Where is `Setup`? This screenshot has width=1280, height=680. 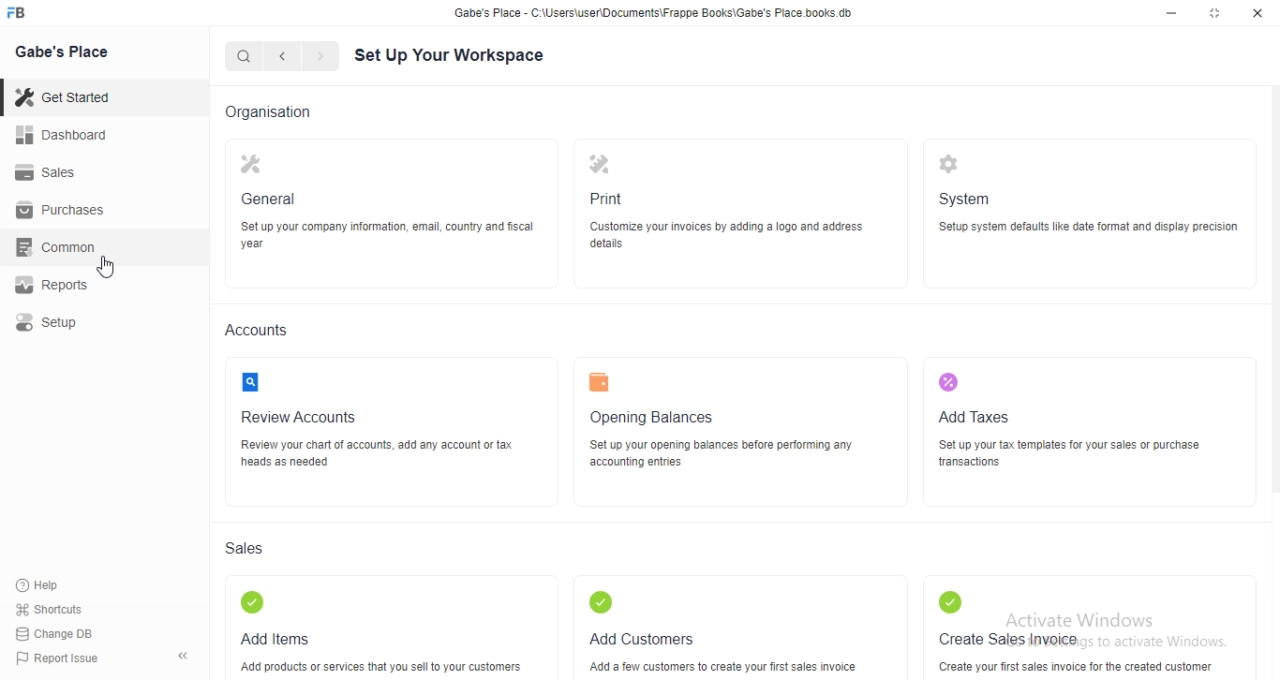 Setup is located at coordinates (61, 322).